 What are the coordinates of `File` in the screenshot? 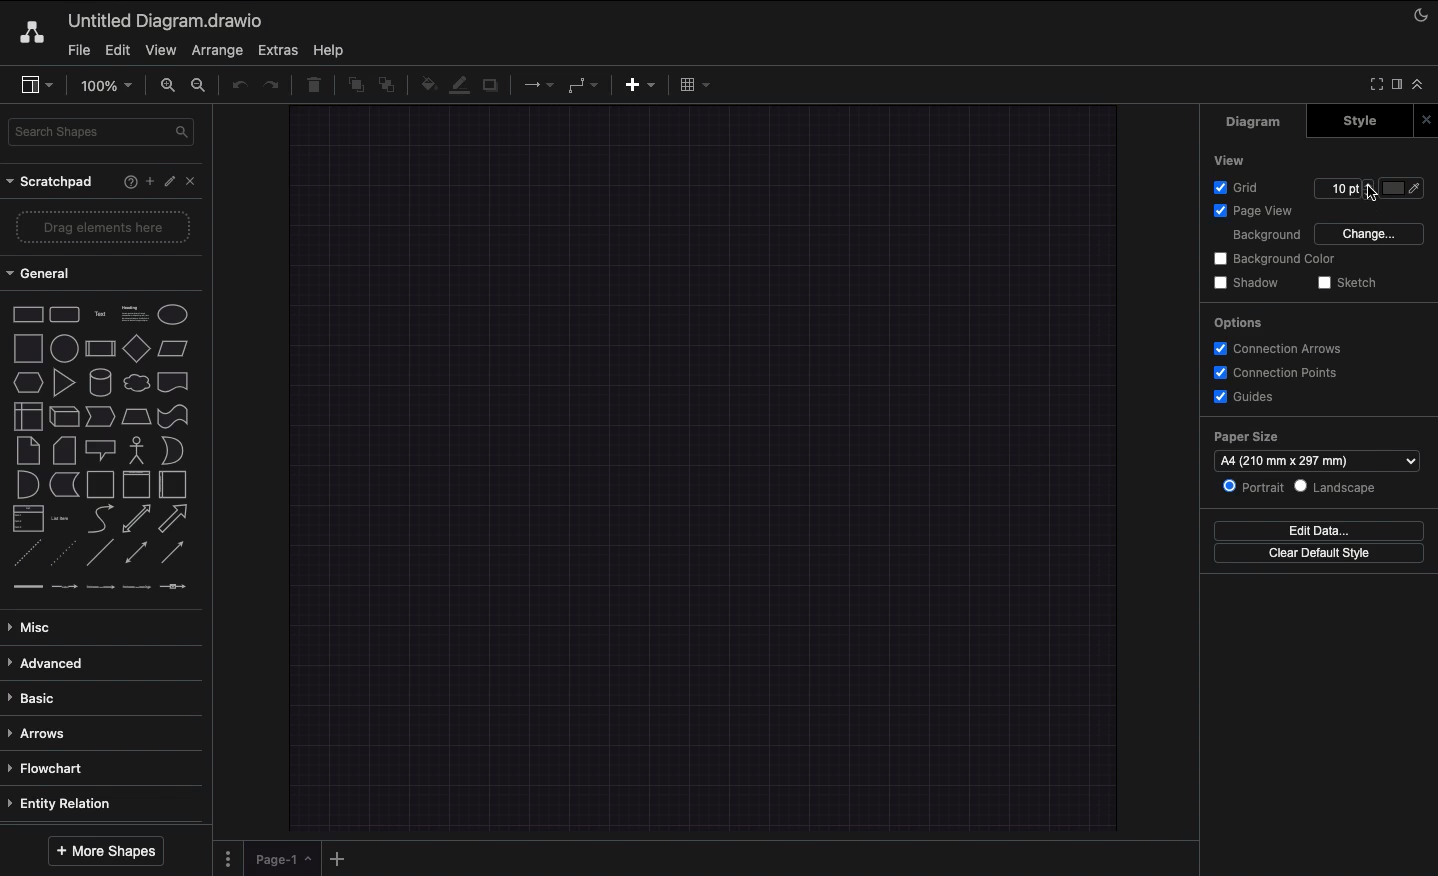 It's located at (80, 50).